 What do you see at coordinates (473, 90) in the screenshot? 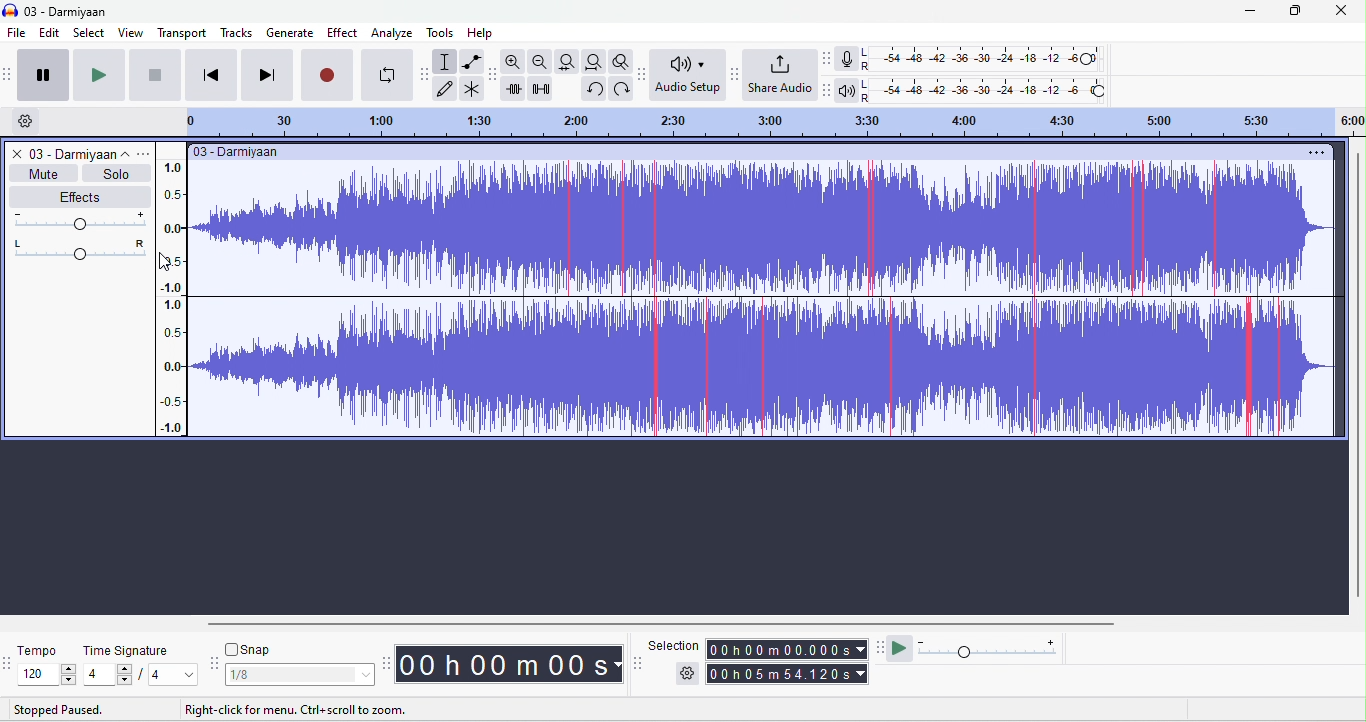
I see `multi tool` at bounding box center [473, 90].